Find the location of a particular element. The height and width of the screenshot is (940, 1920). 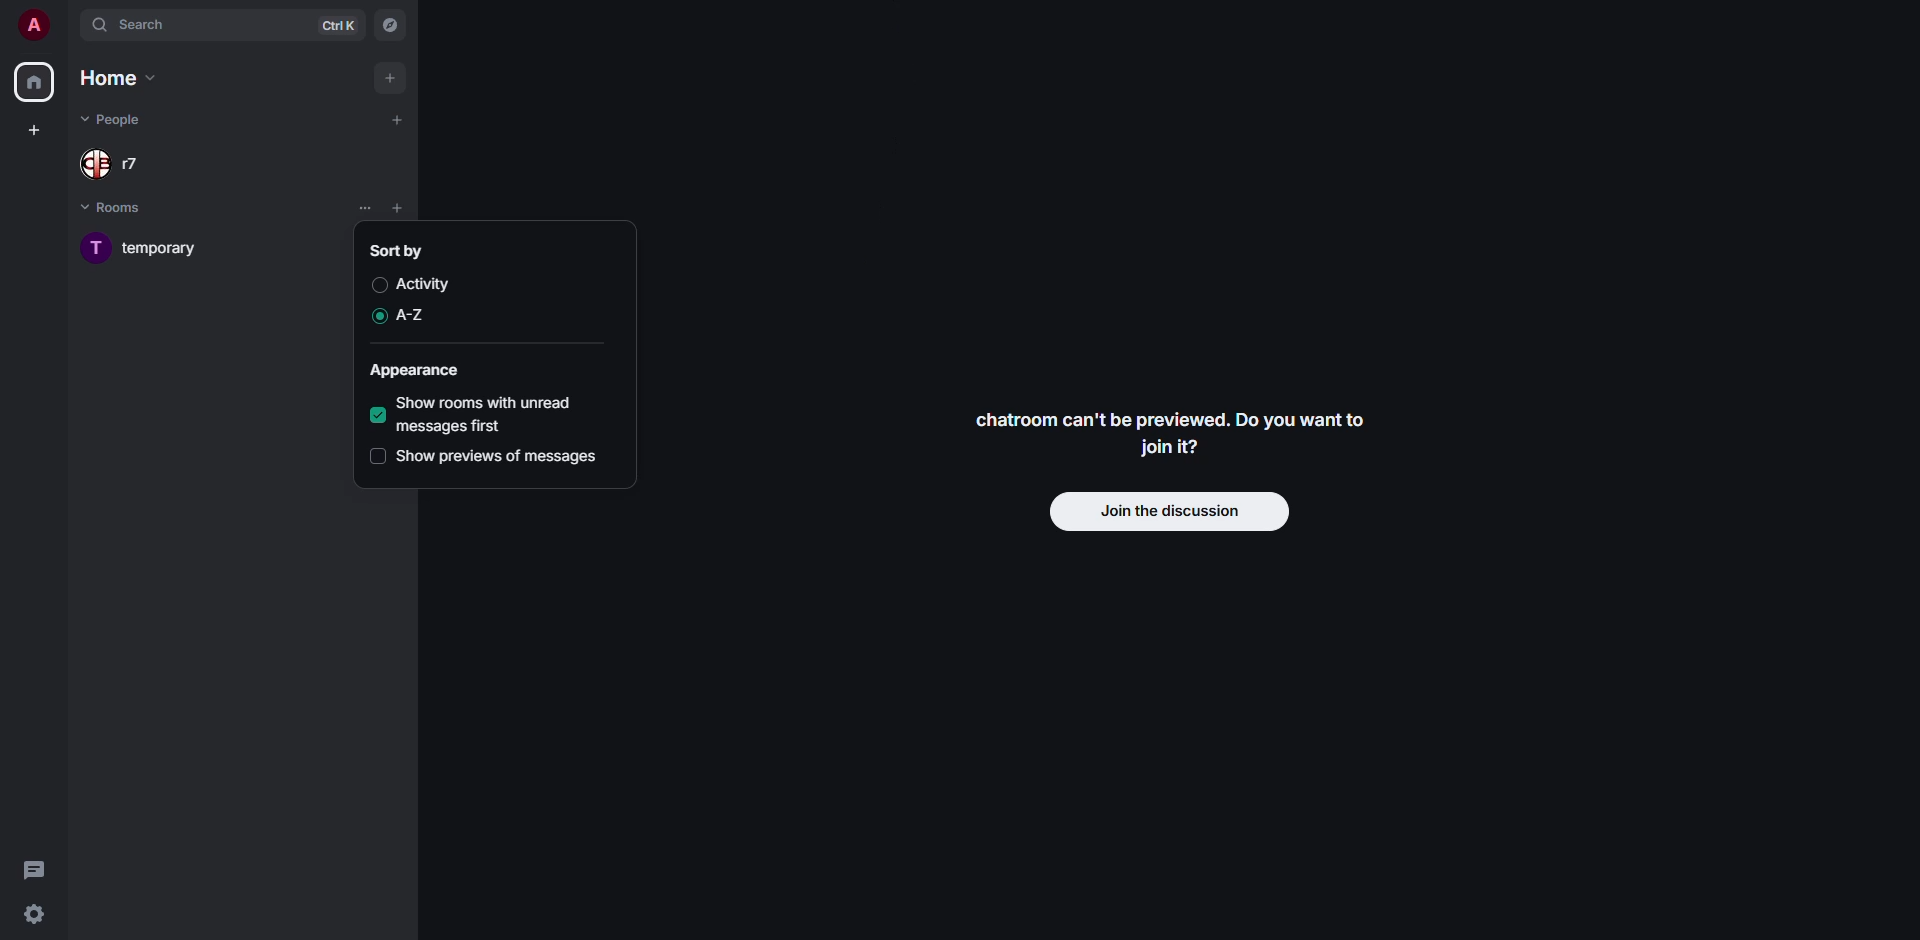

people is located at coordinates (117, 165).